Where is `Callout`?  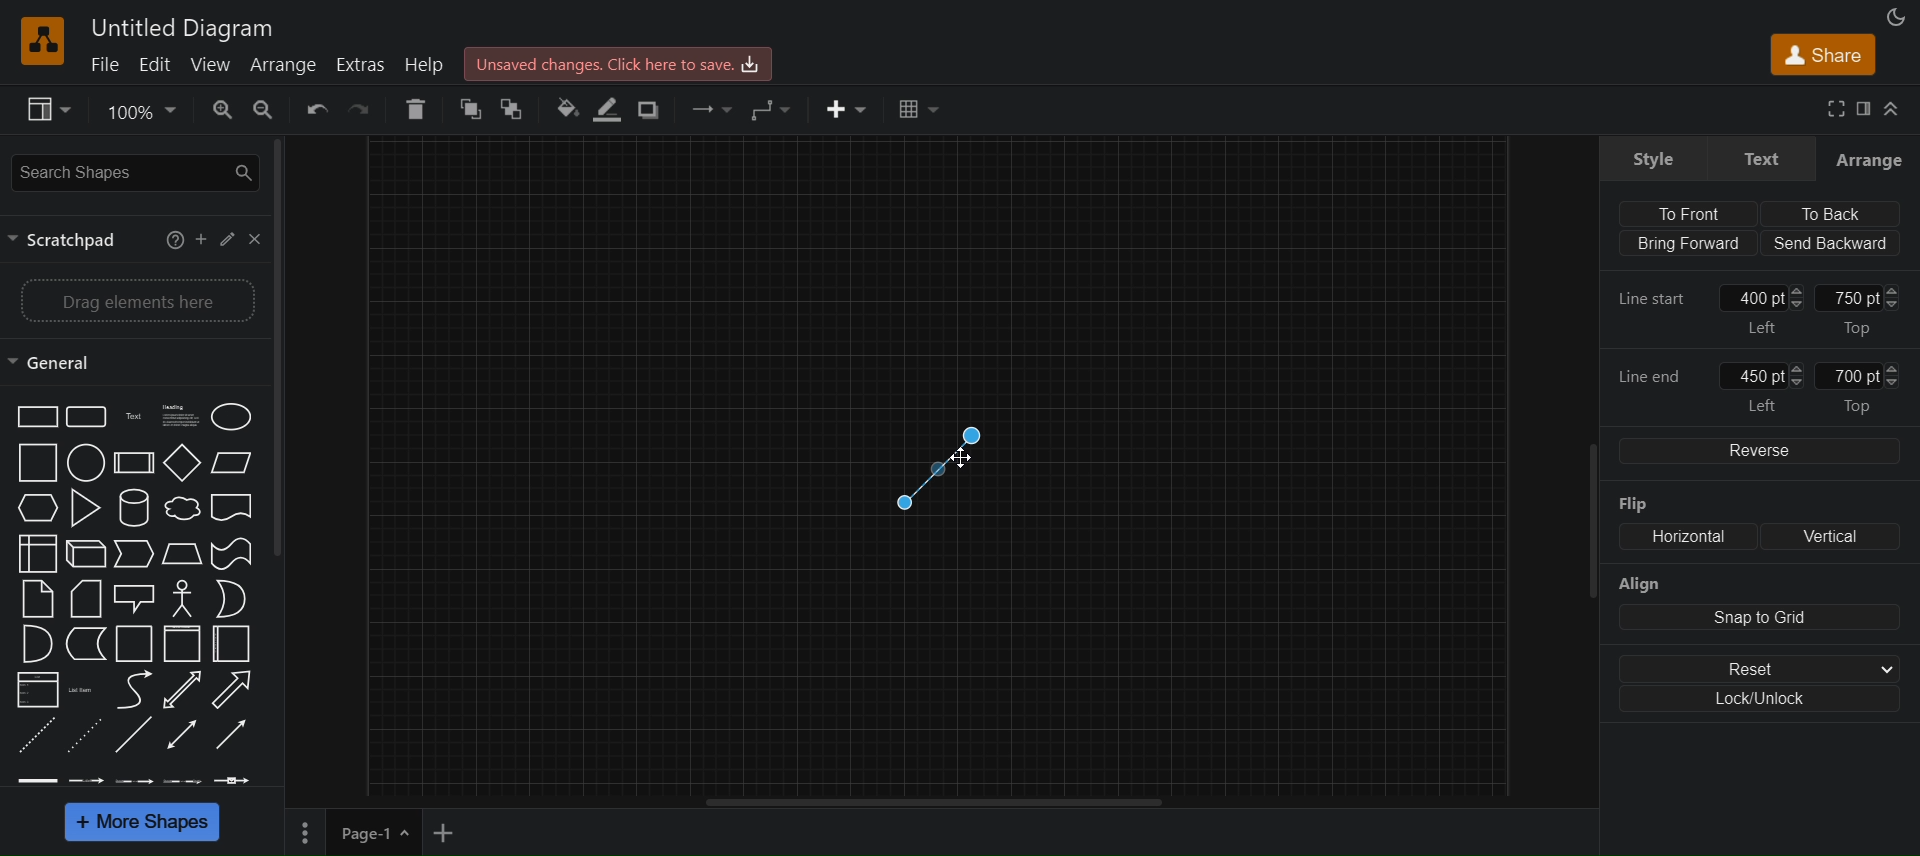 Callout is located at coordinates (133, 598).